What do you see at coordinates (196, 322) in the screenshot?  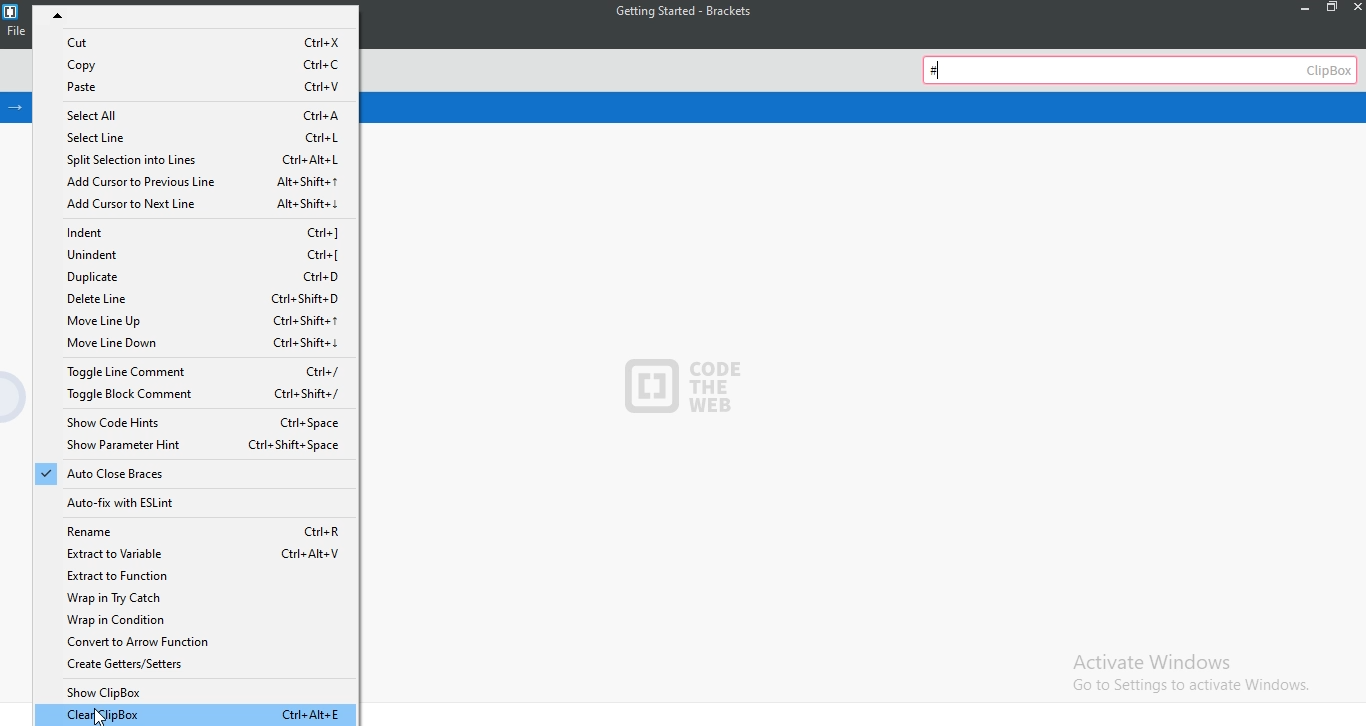 I see `Move Lines Up` at bounding box center [196, 322].